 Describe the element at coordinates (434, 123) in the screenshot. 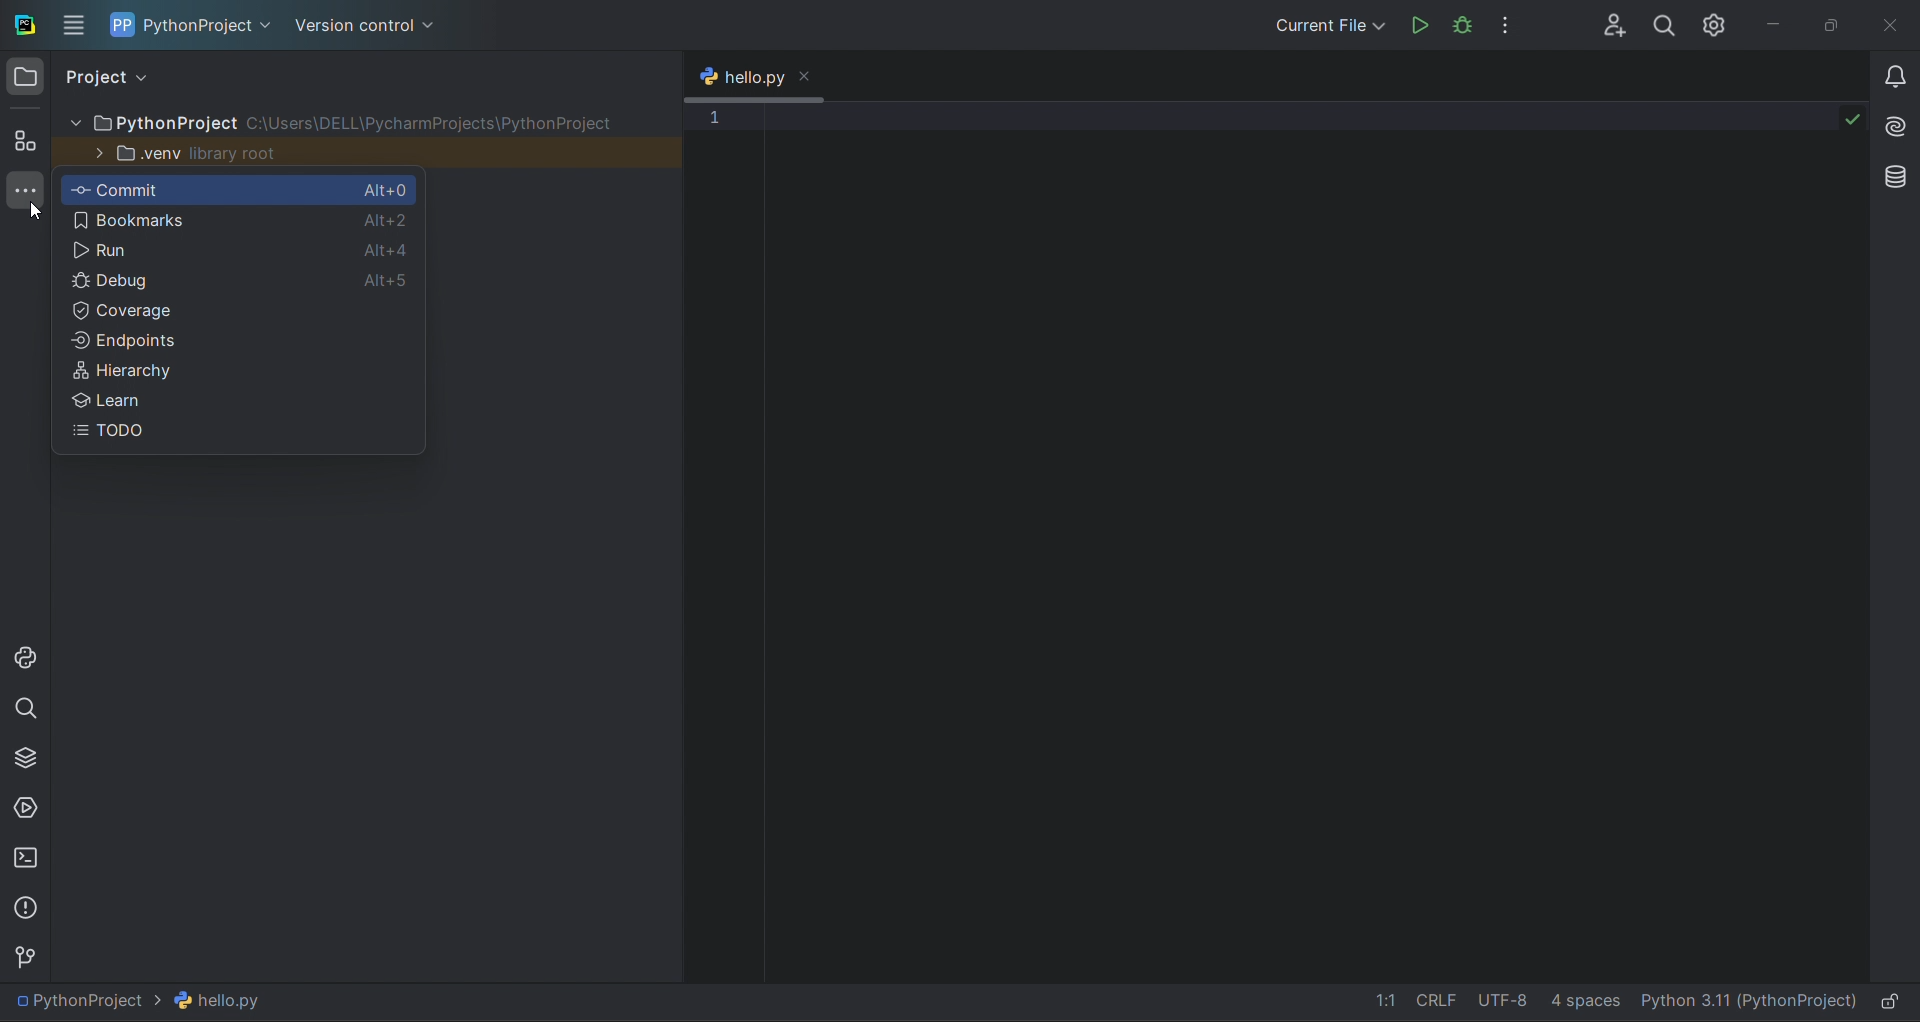

I see `C:\Users\DELL\PycharmProjects\PythonProject` at that location.